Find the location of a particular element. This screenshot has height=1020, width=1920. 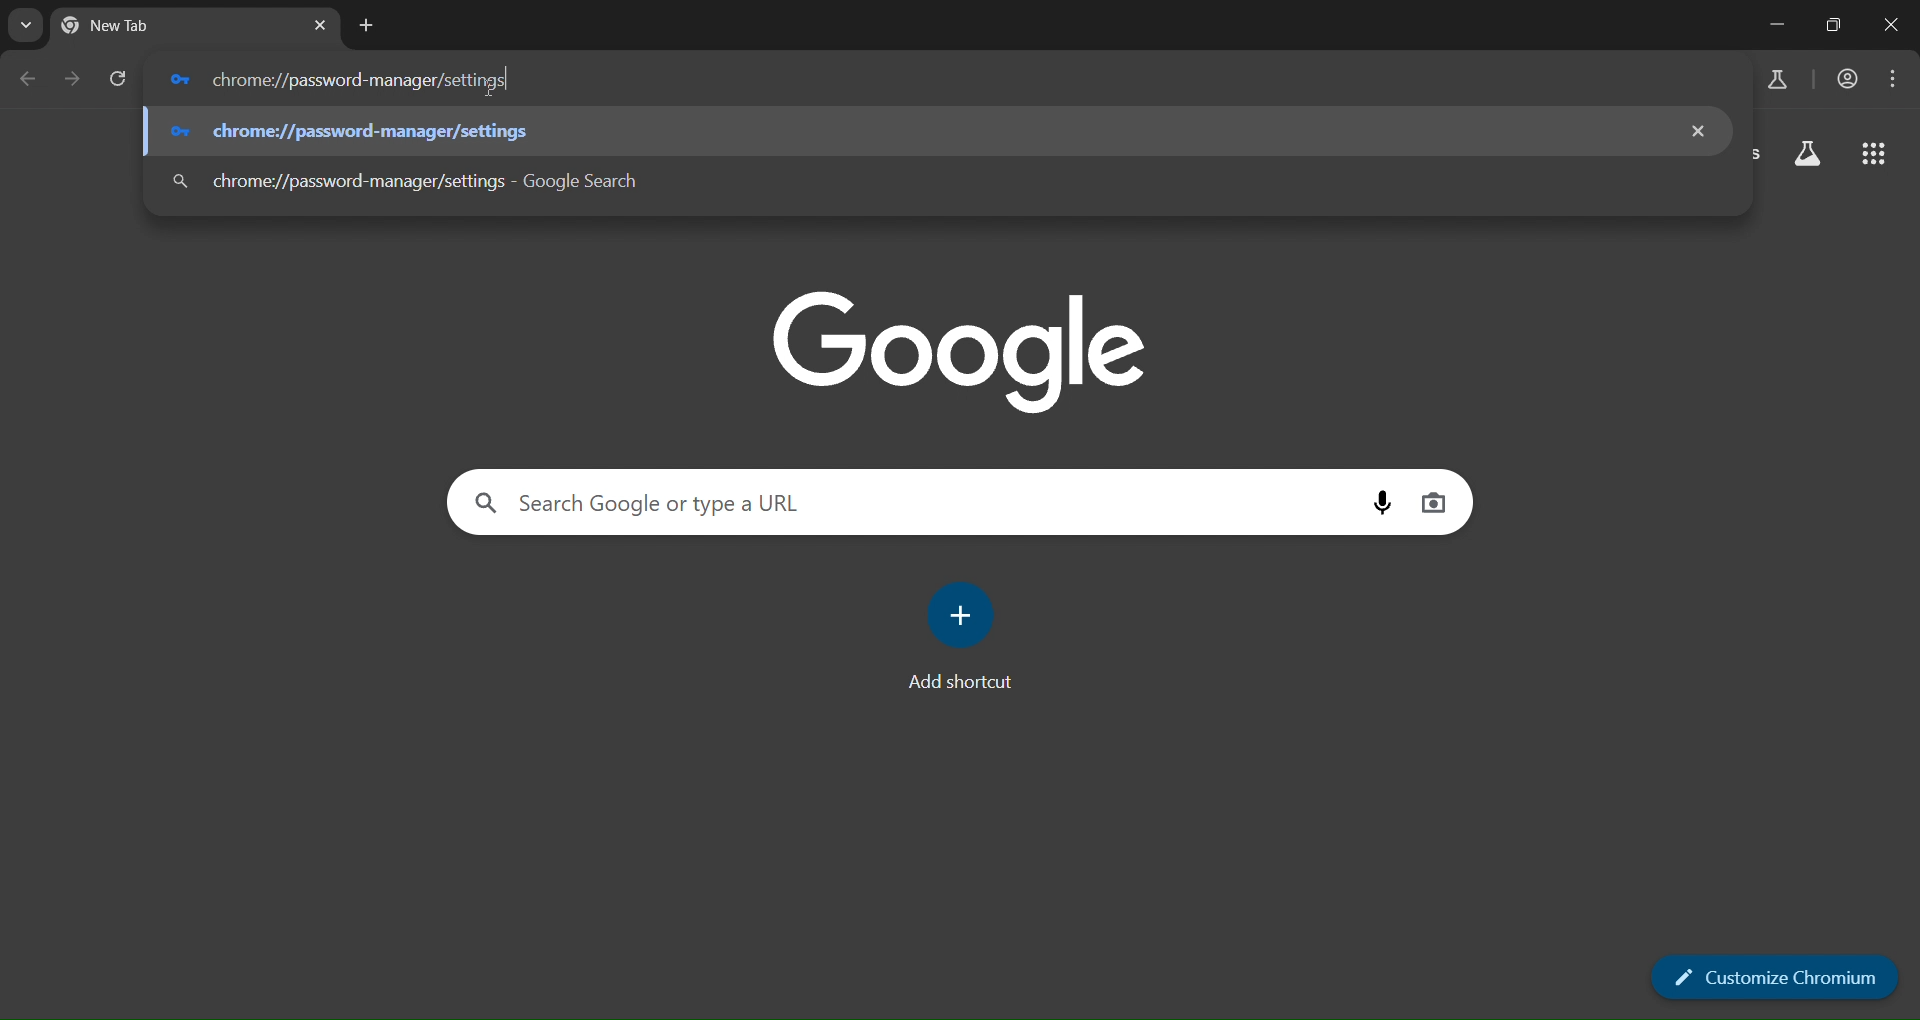

new tab is located at coordinates (177, 25).